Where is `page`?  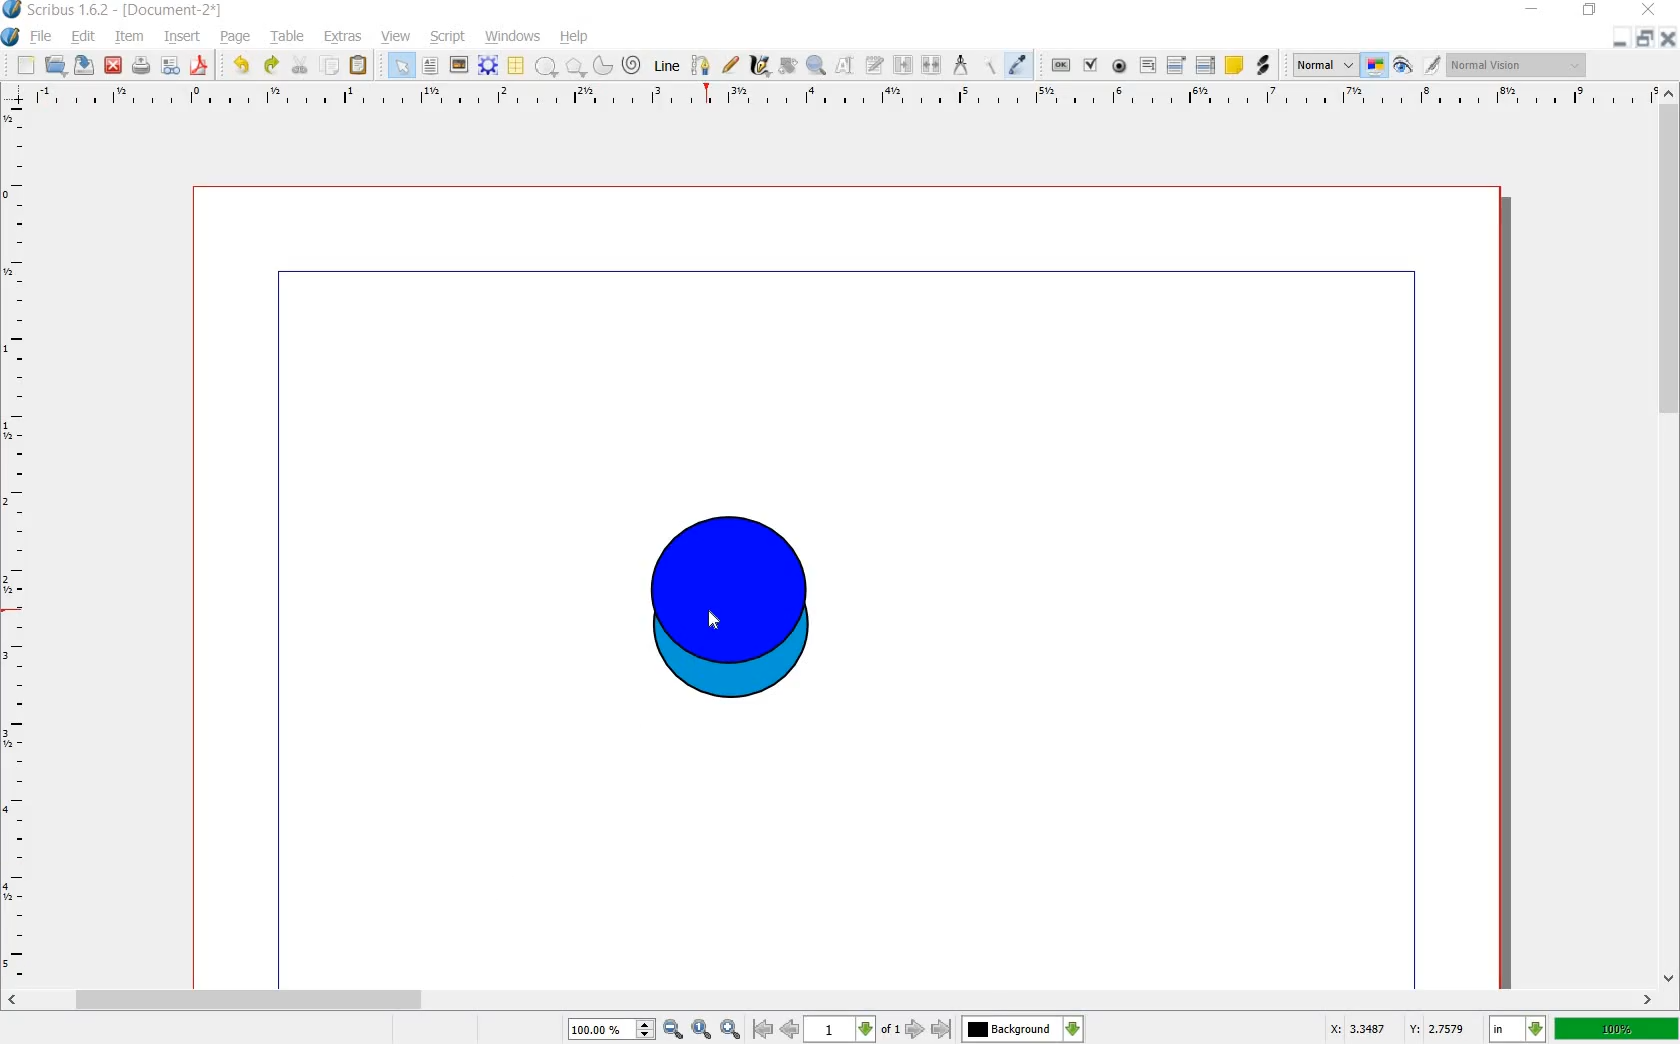
page is located at coordinates (238, 37).